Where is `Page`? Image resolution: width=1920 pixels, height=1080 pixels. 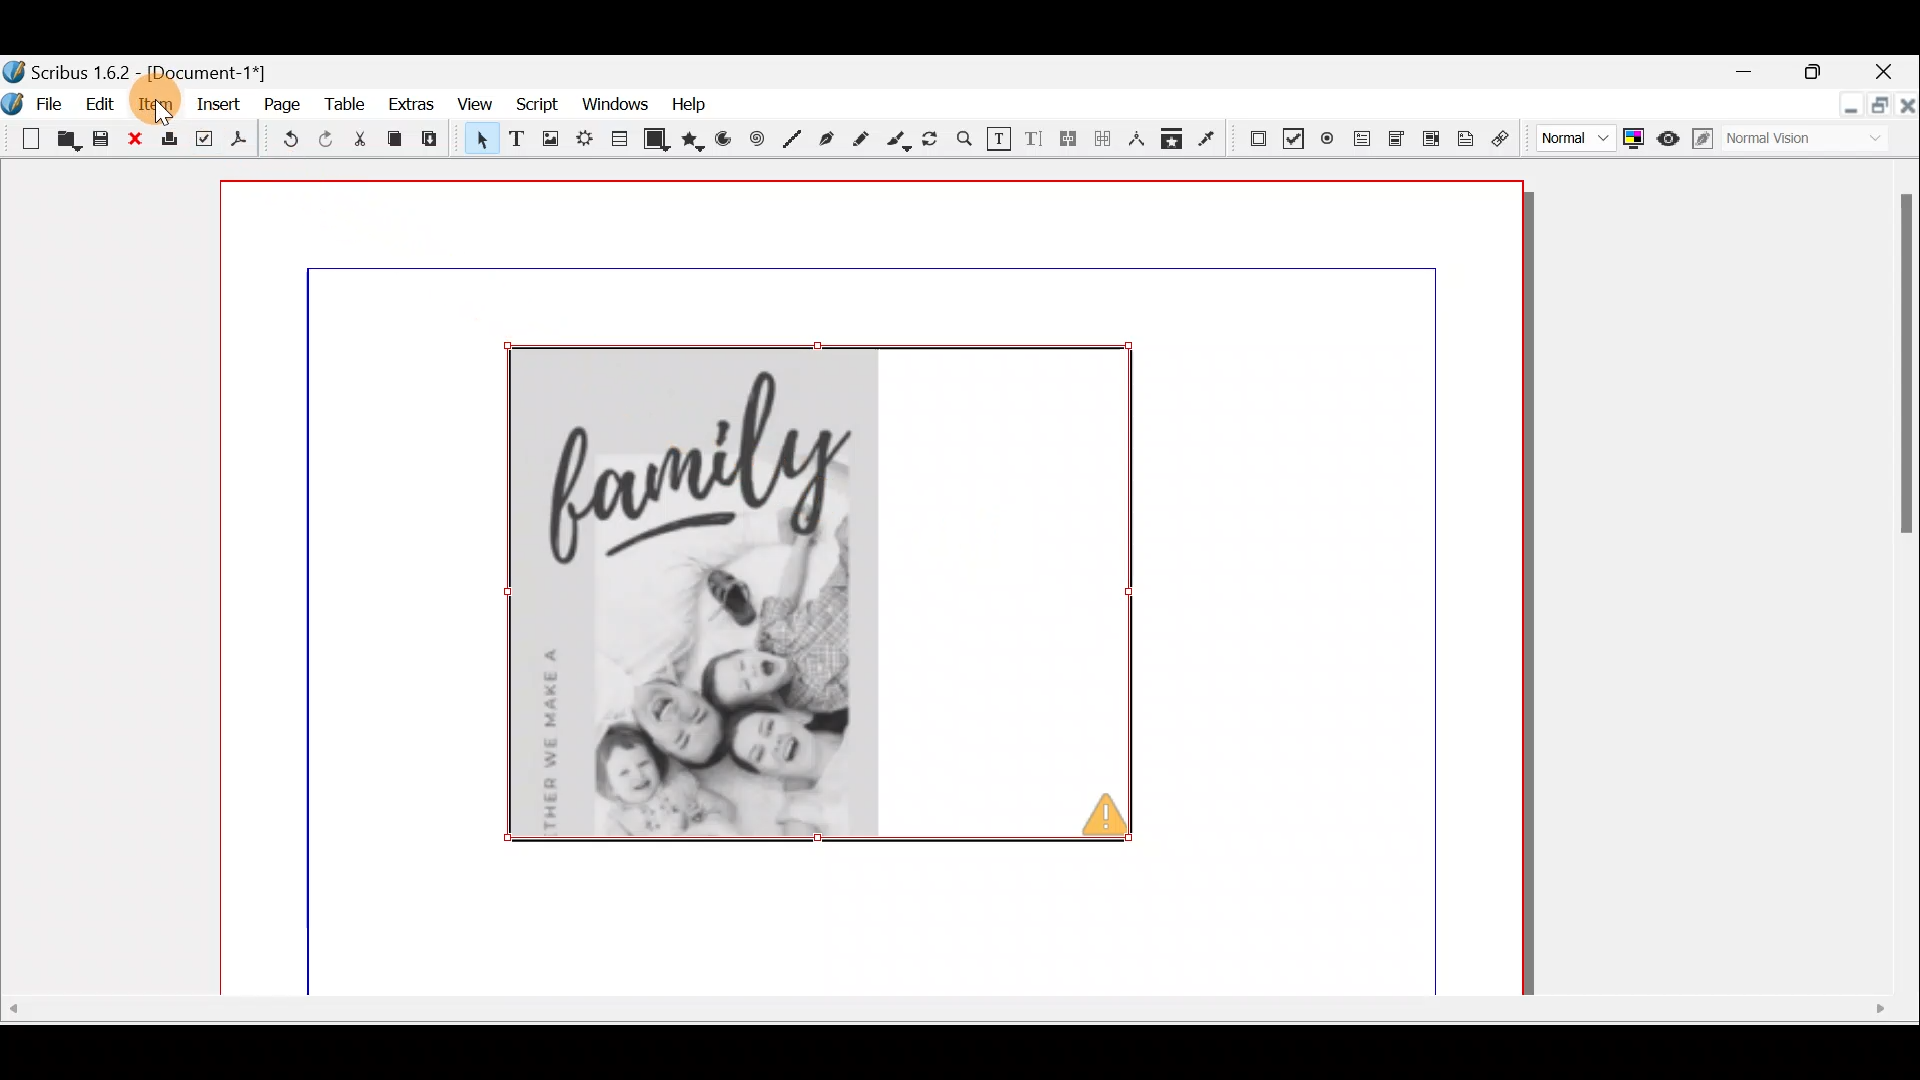
Page is located at coordinates (280, 108).